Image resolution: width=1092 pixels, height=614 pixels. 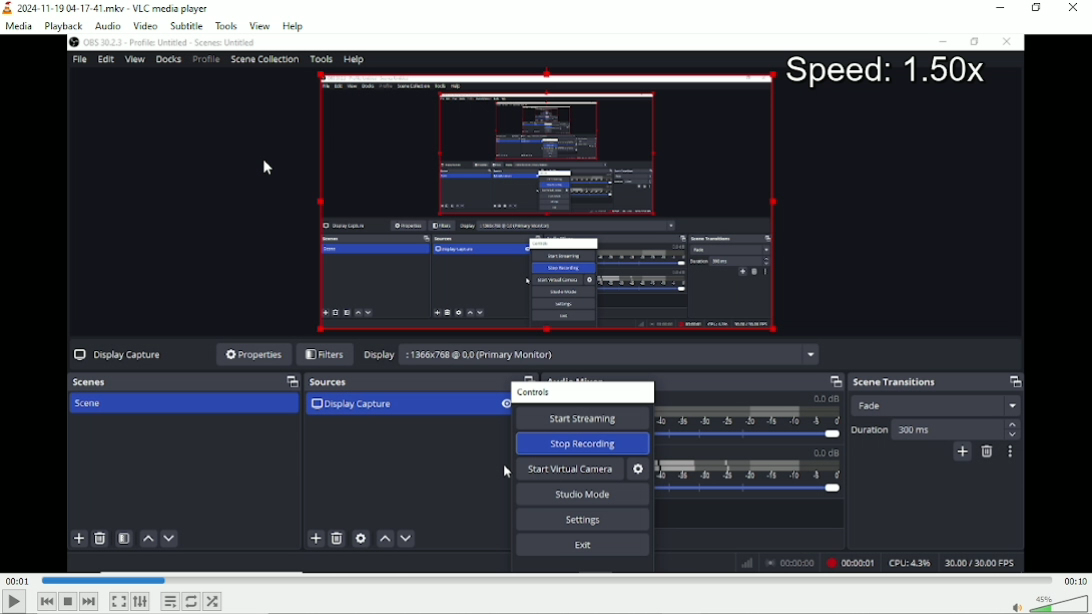 What do you see at coordinates (89, 601) in the screenshot?
I see `Next` at bounding box center [89, 601].